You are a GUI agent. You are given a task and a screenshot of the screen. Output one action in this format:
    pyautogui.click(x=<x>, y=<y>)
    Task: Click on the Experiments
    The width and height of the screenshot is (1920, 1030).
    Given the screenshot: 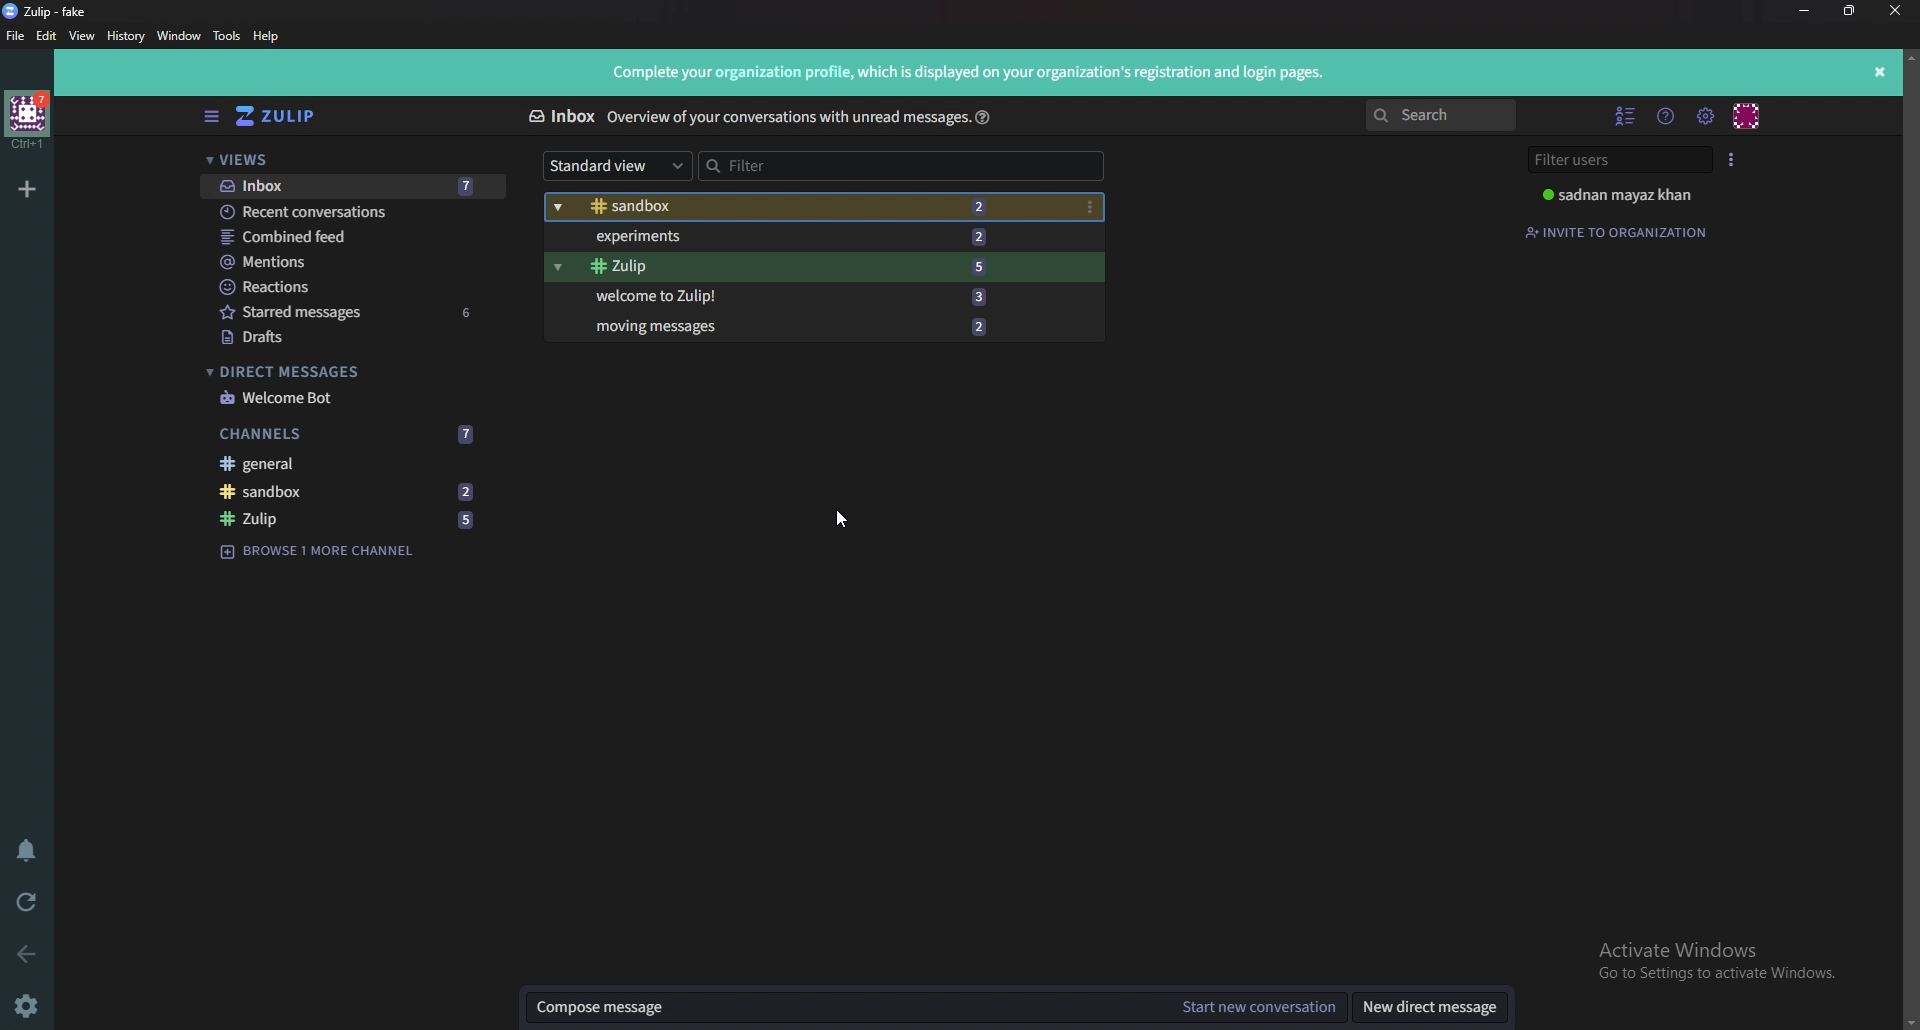 What is the action you would take?
    pyautogui.click(x=807, y=238)
    